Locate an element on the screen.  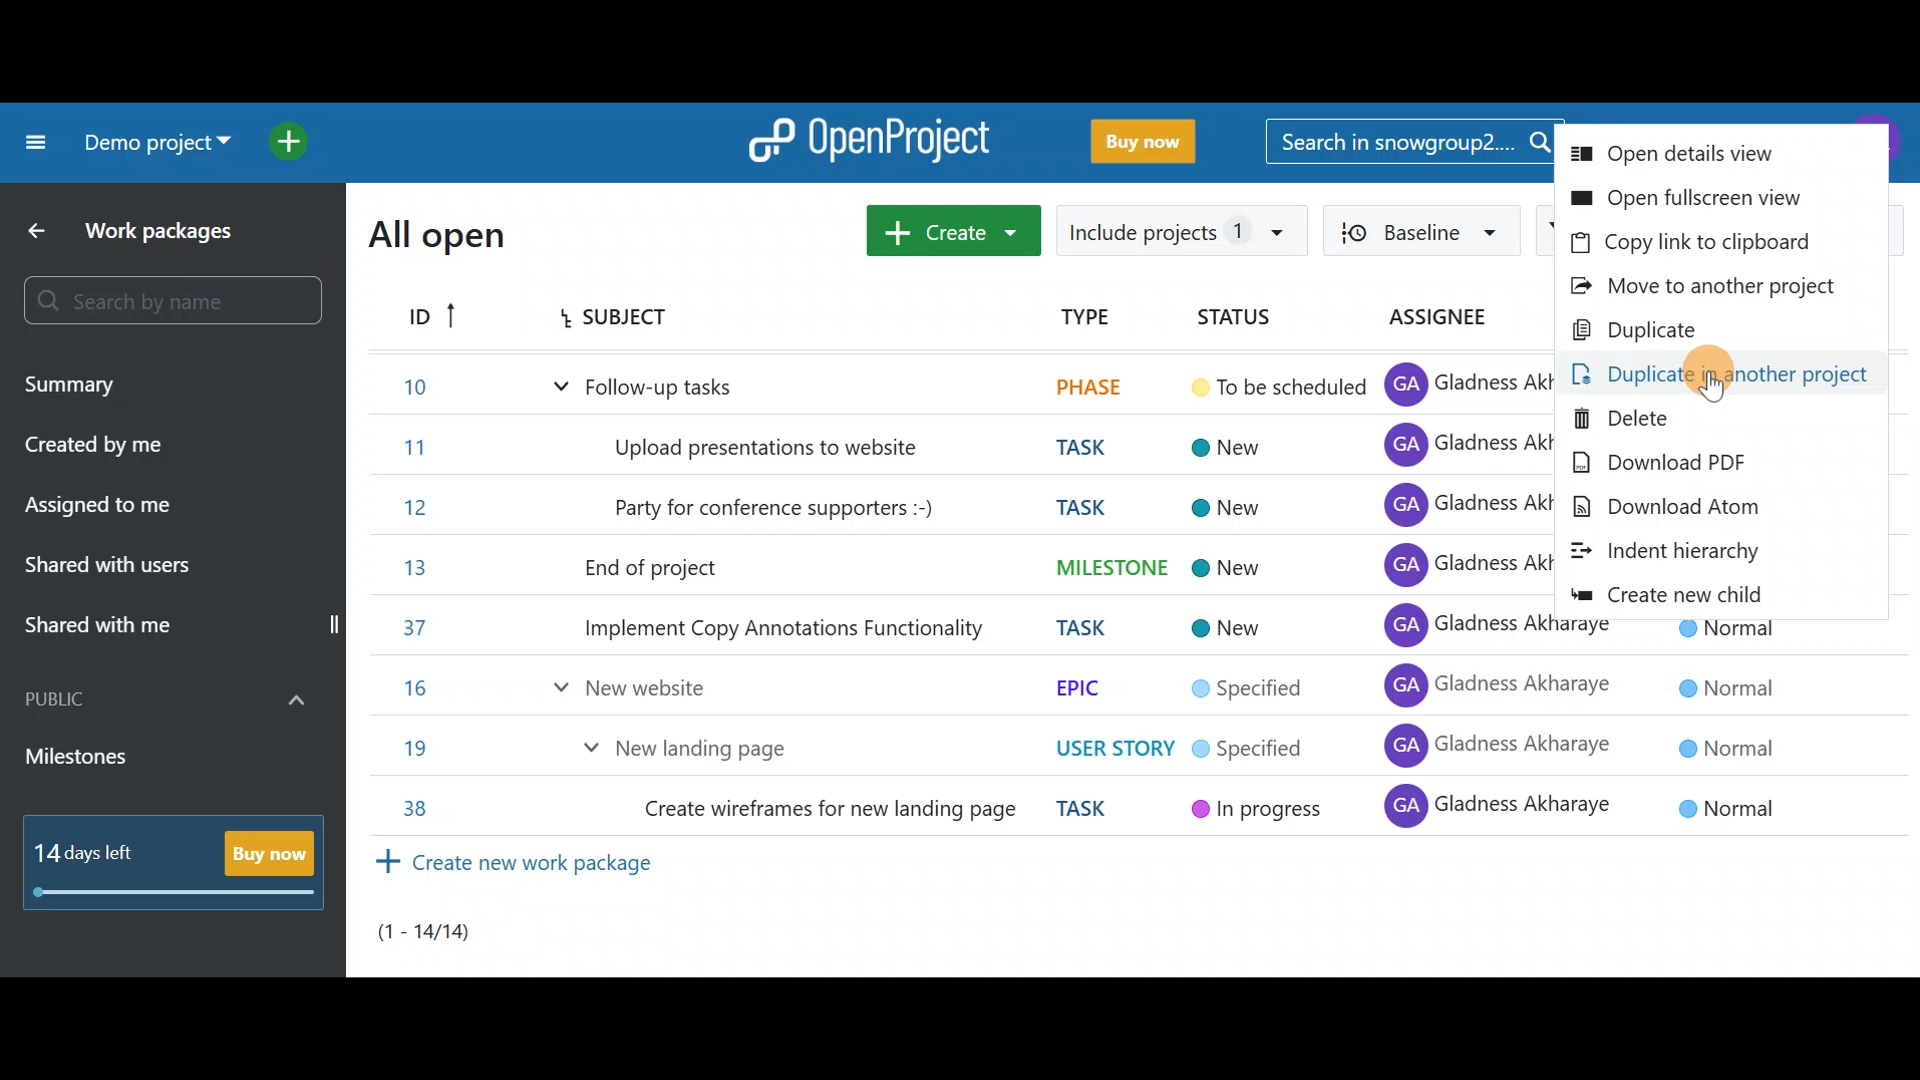
Search by name is located at coordinates (170, 305).